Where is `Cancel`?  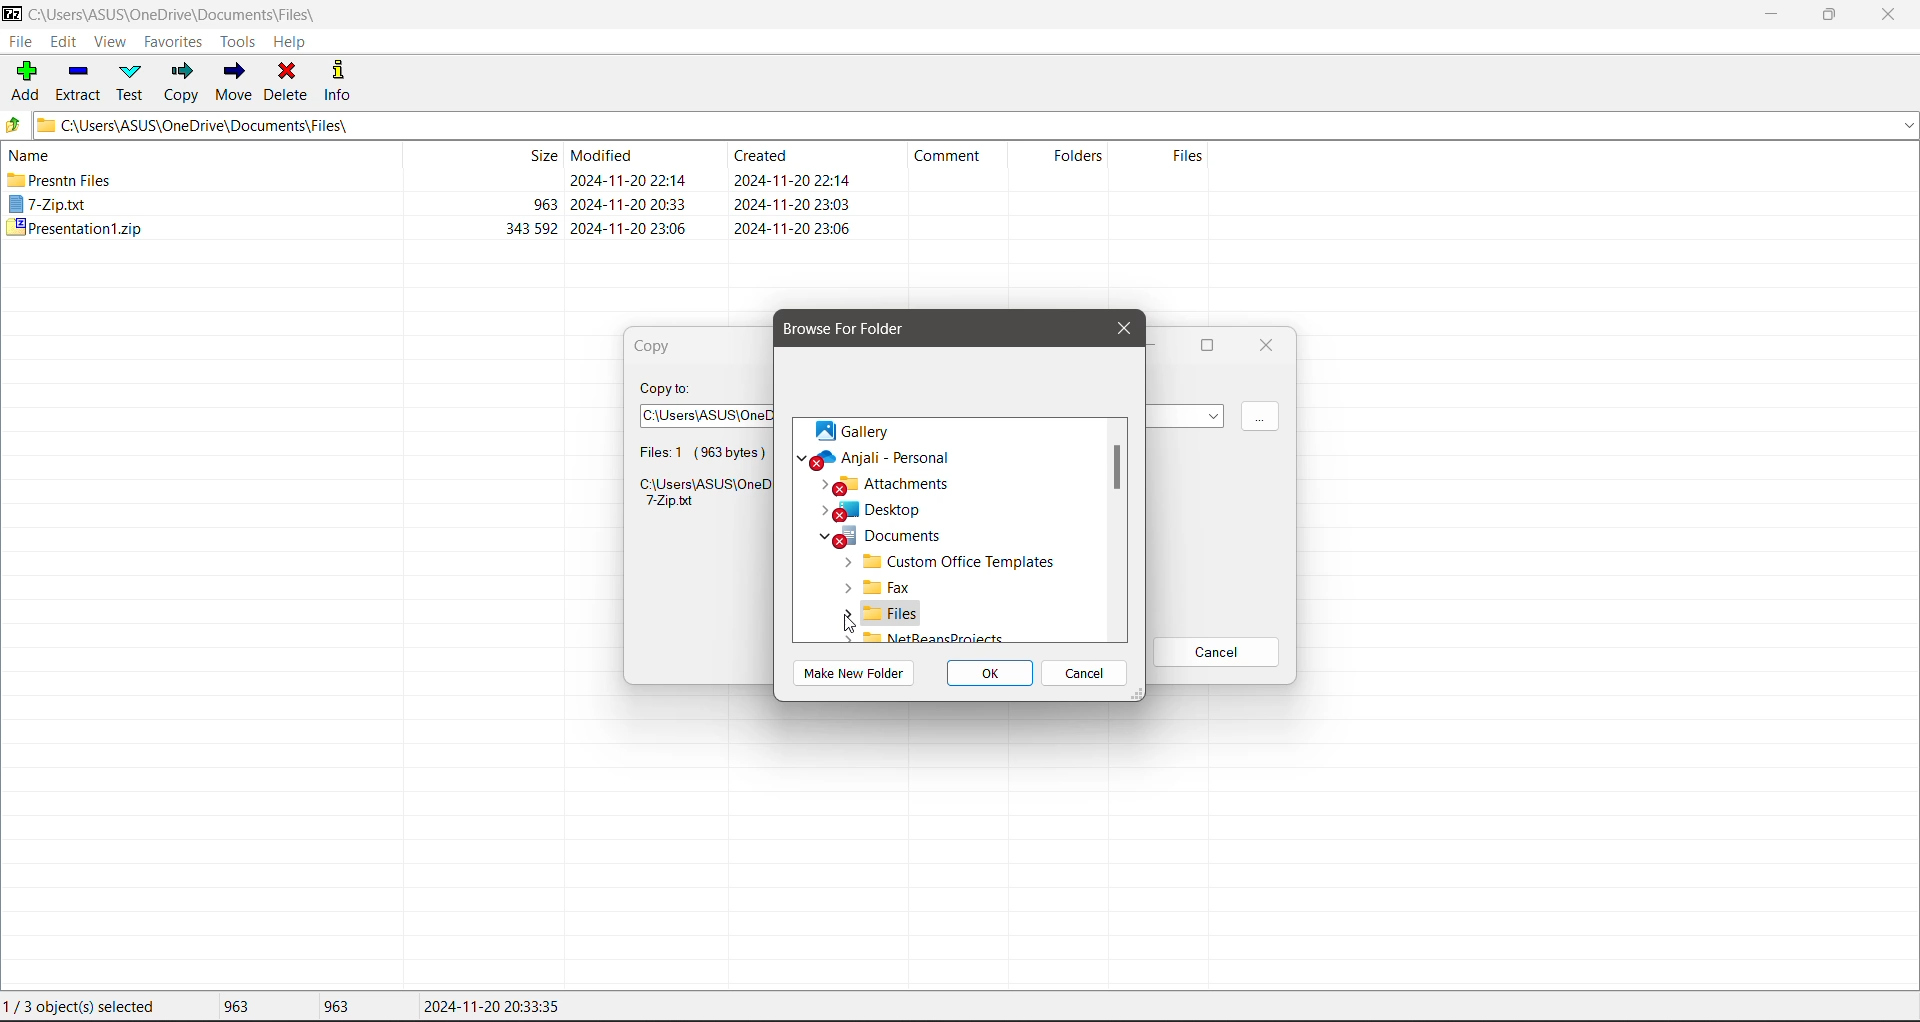
Cancel is located at coordinates (1219, 652).